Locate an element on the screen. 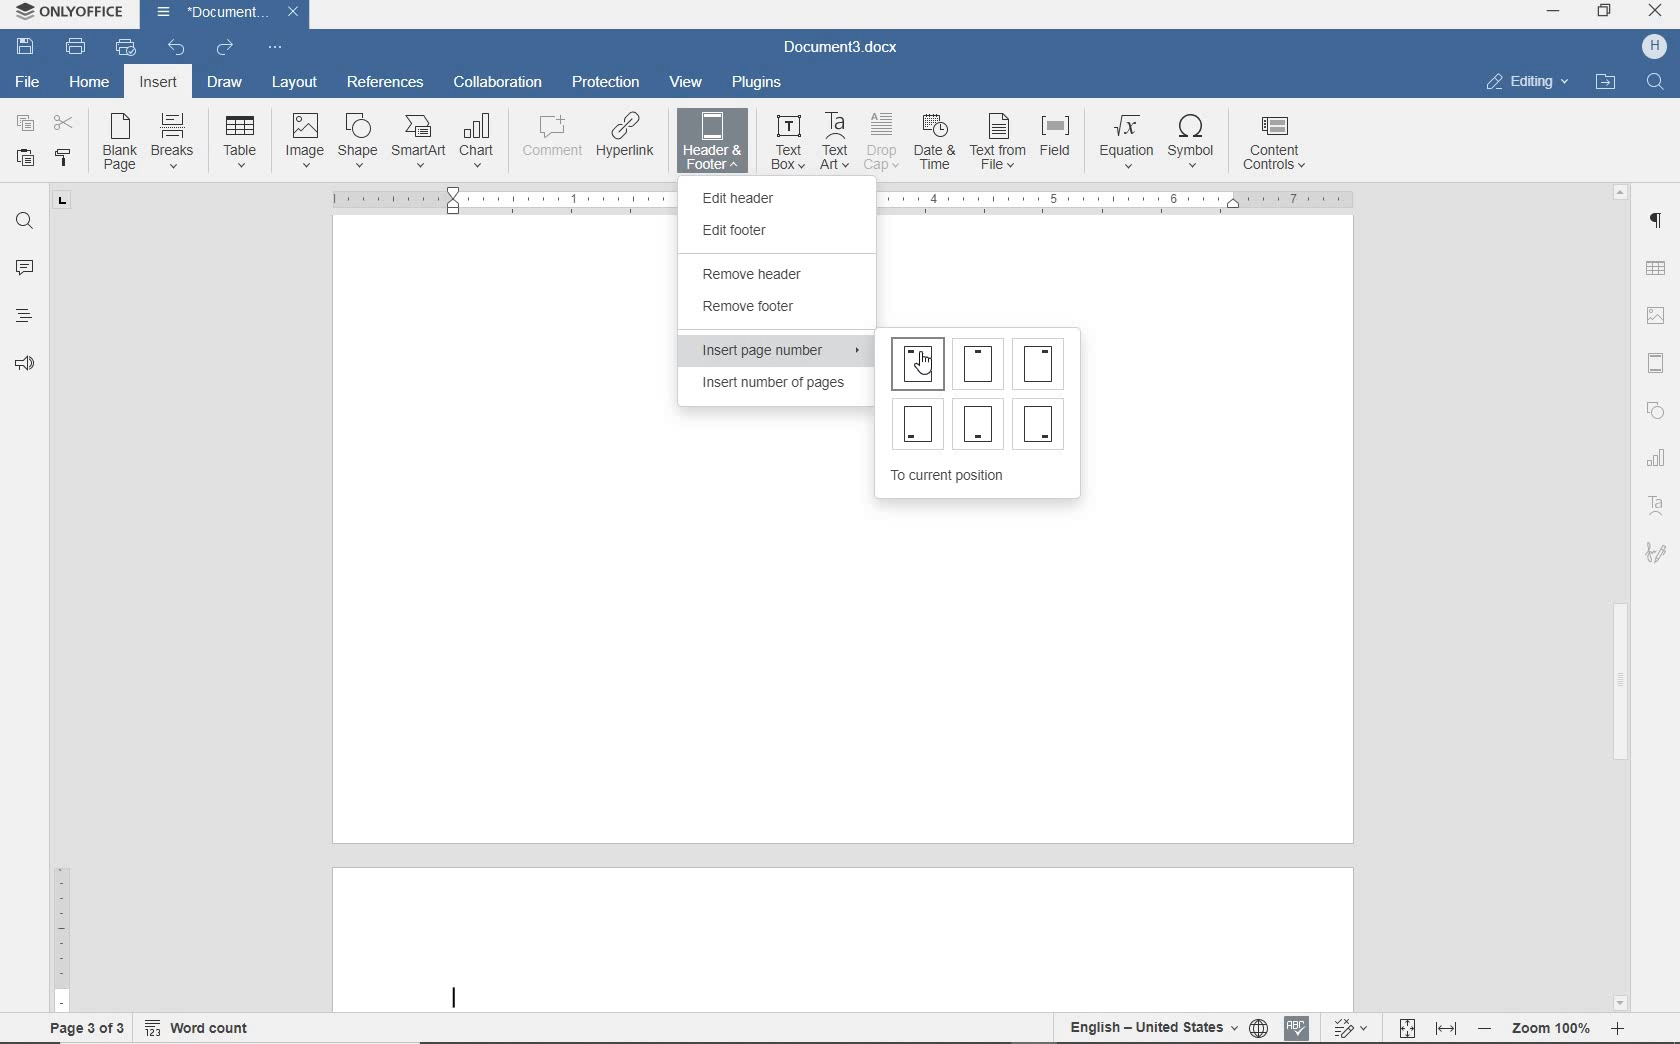 This screenshot has height=1044, width=1680. Spell check is located at coordinates (1298, 1025).